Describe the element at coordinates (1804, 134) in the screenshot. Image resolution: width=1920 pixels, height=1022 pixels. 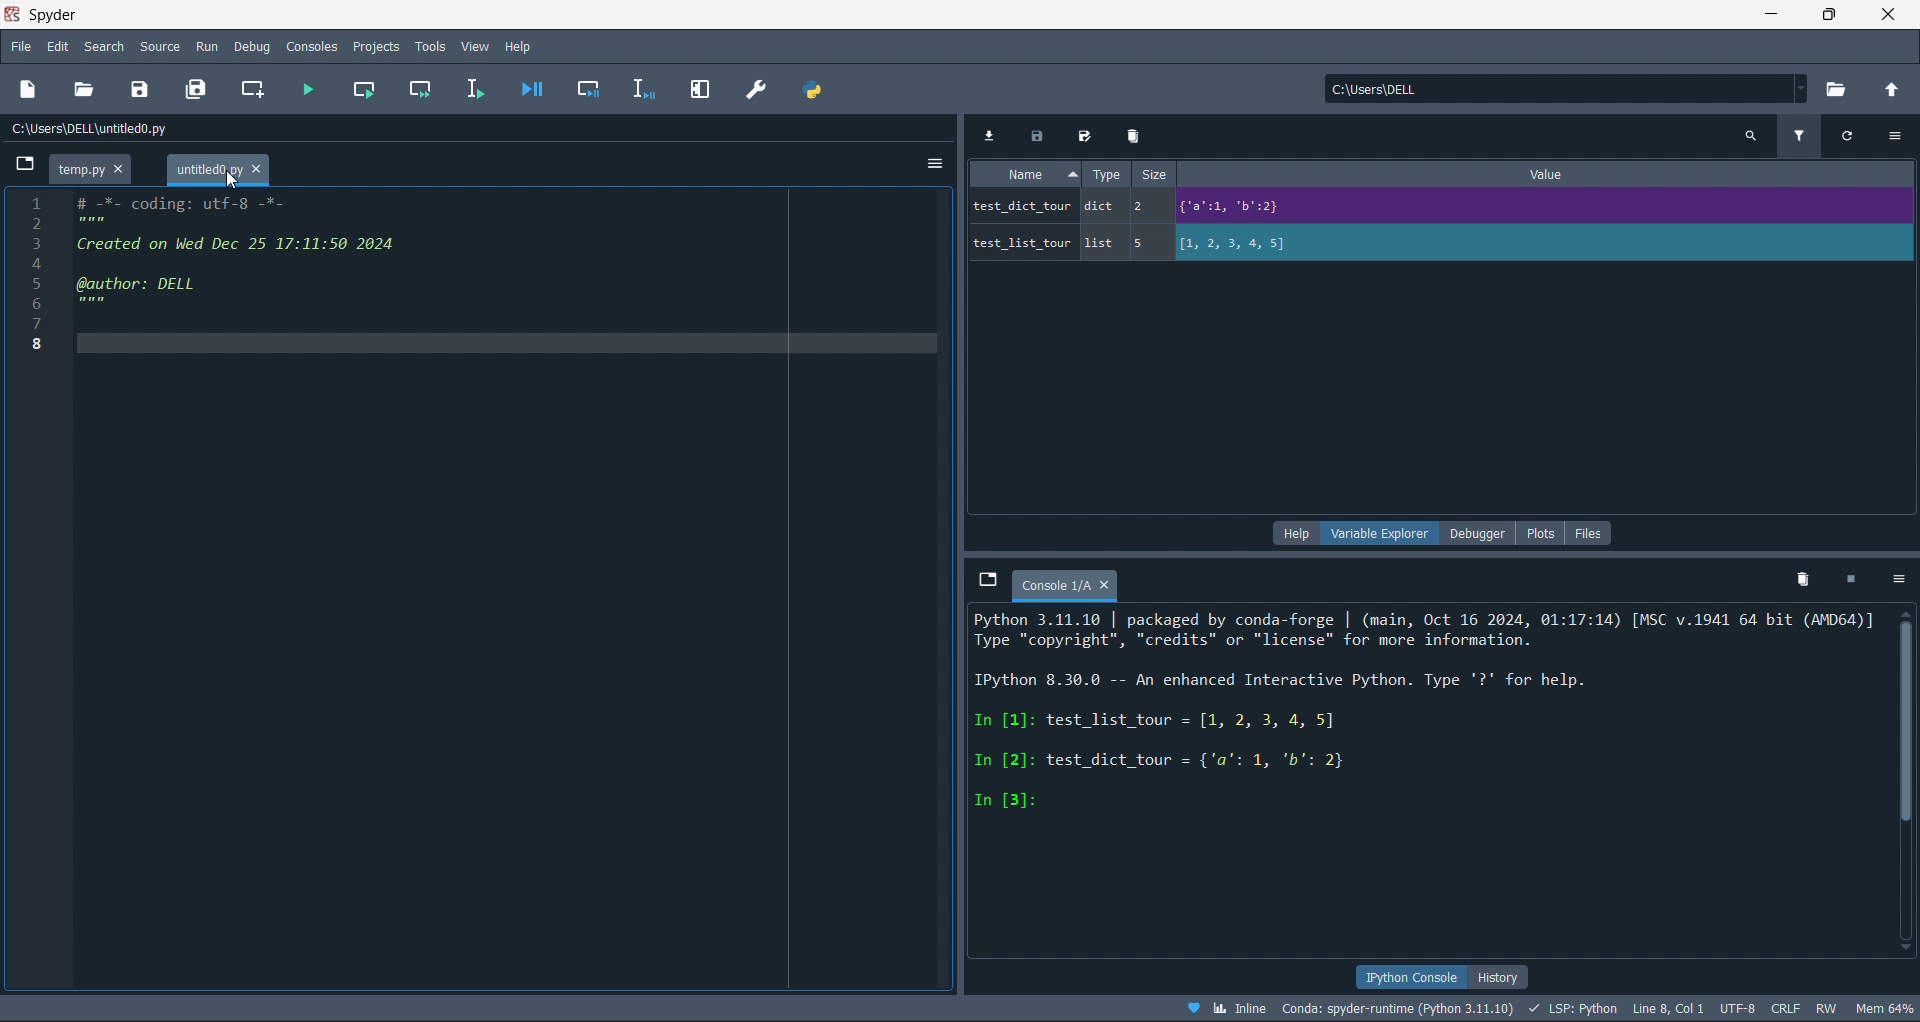
I see `filter ` at that location.